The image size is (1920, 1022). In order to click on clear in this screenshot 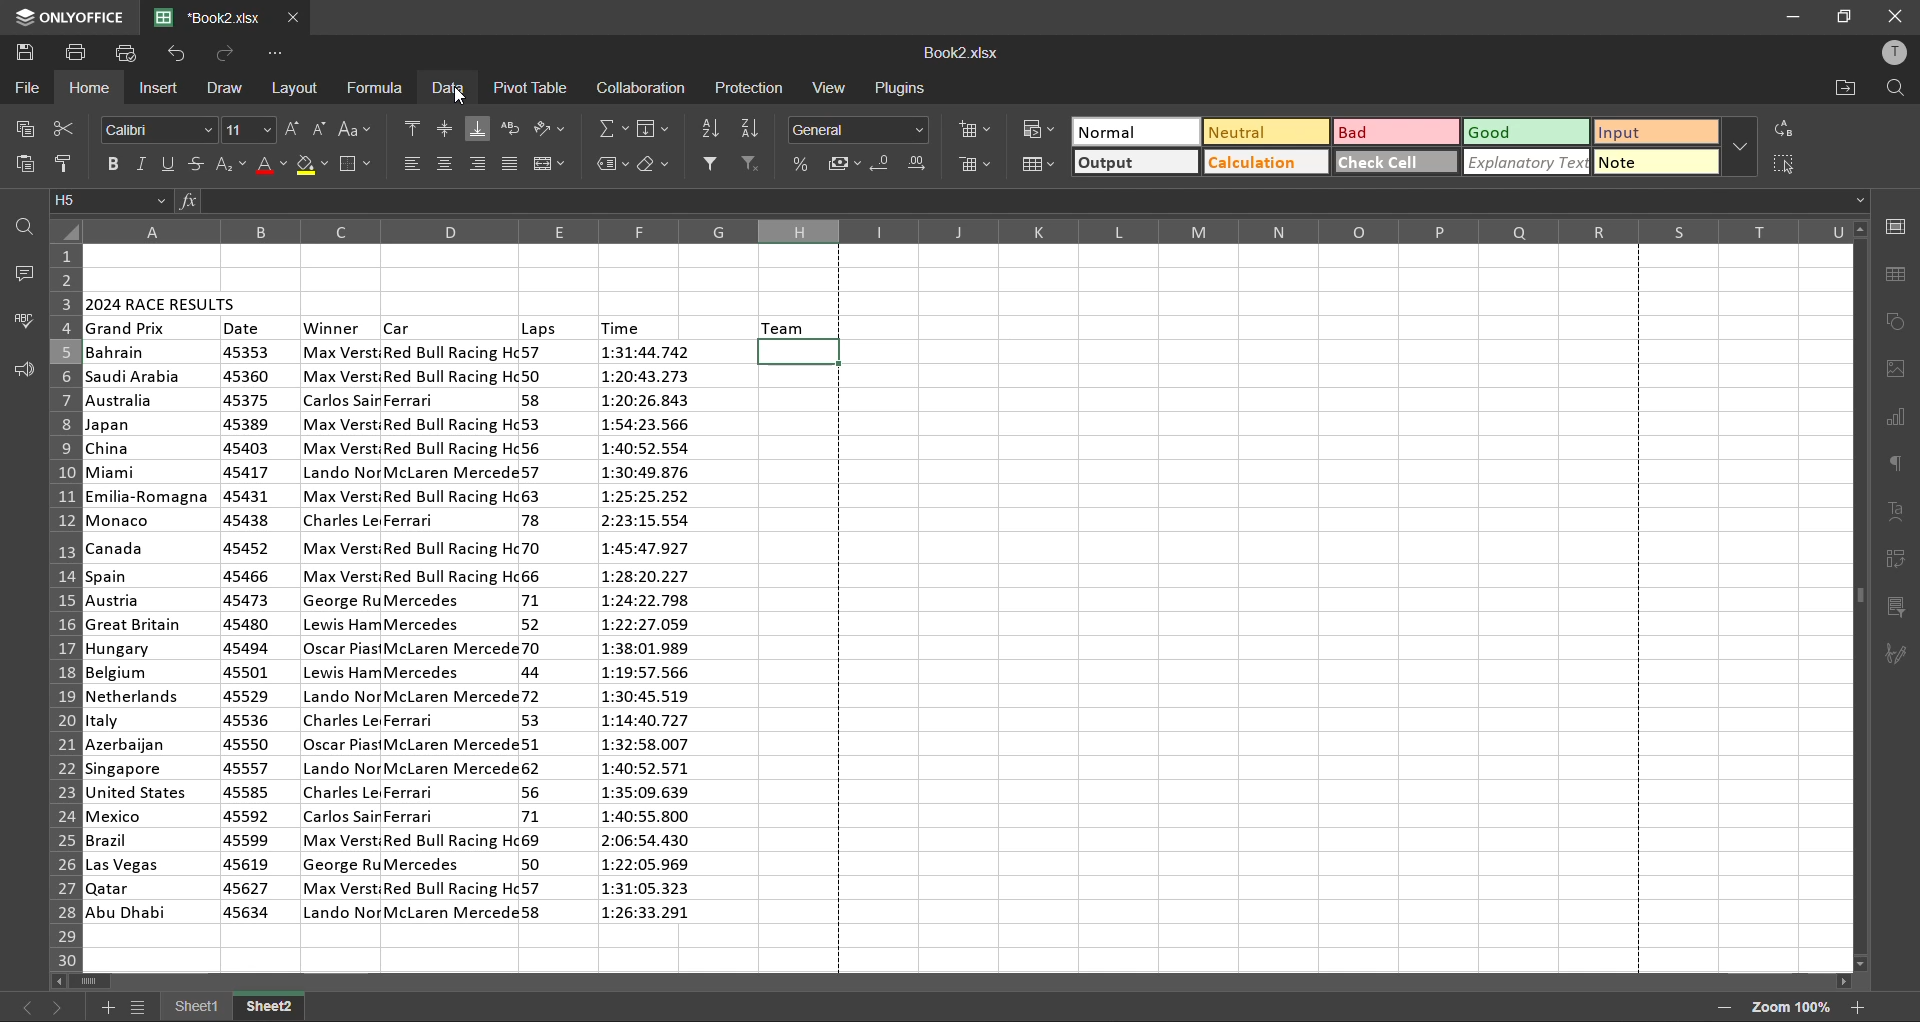, I will do `click(652, 168)`.